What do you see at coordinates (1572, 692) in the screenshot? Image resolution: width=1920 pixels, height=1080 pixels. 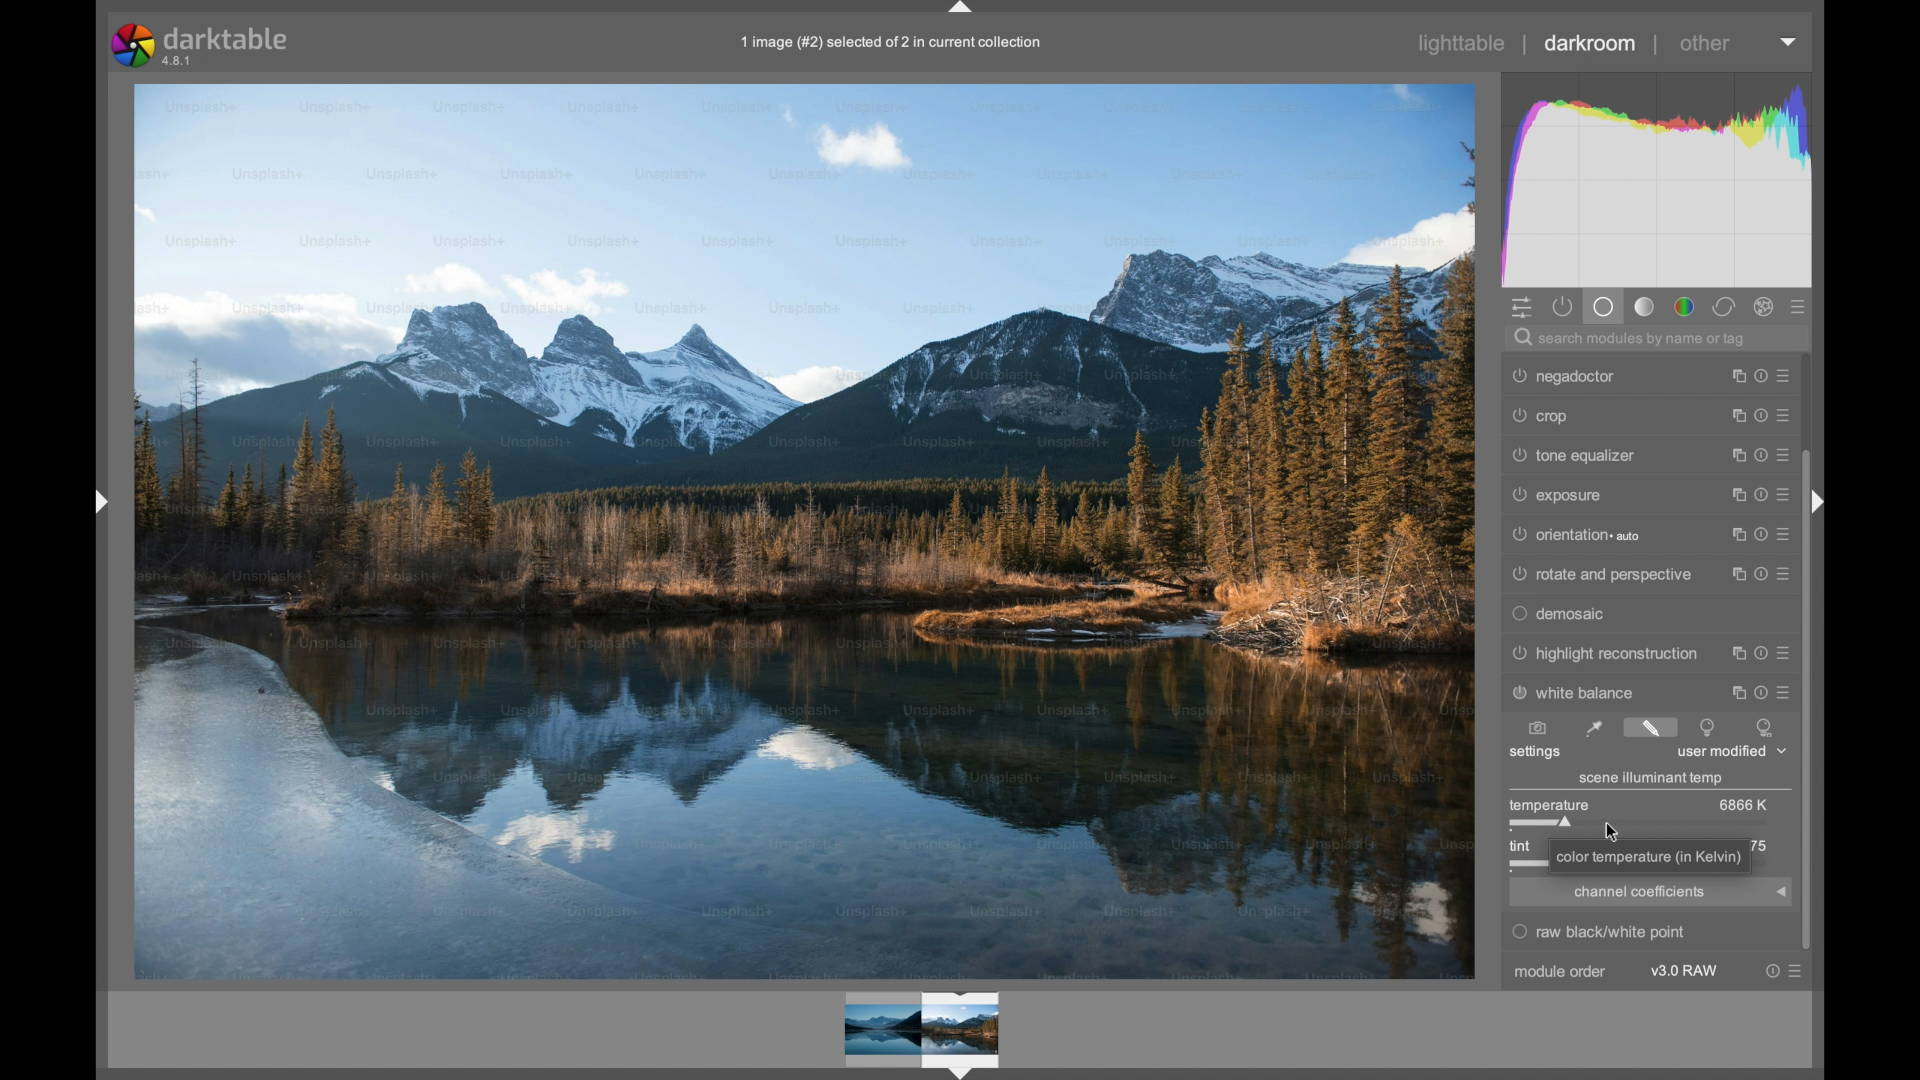 I see `white balance` at bounding box center [1572, 692].